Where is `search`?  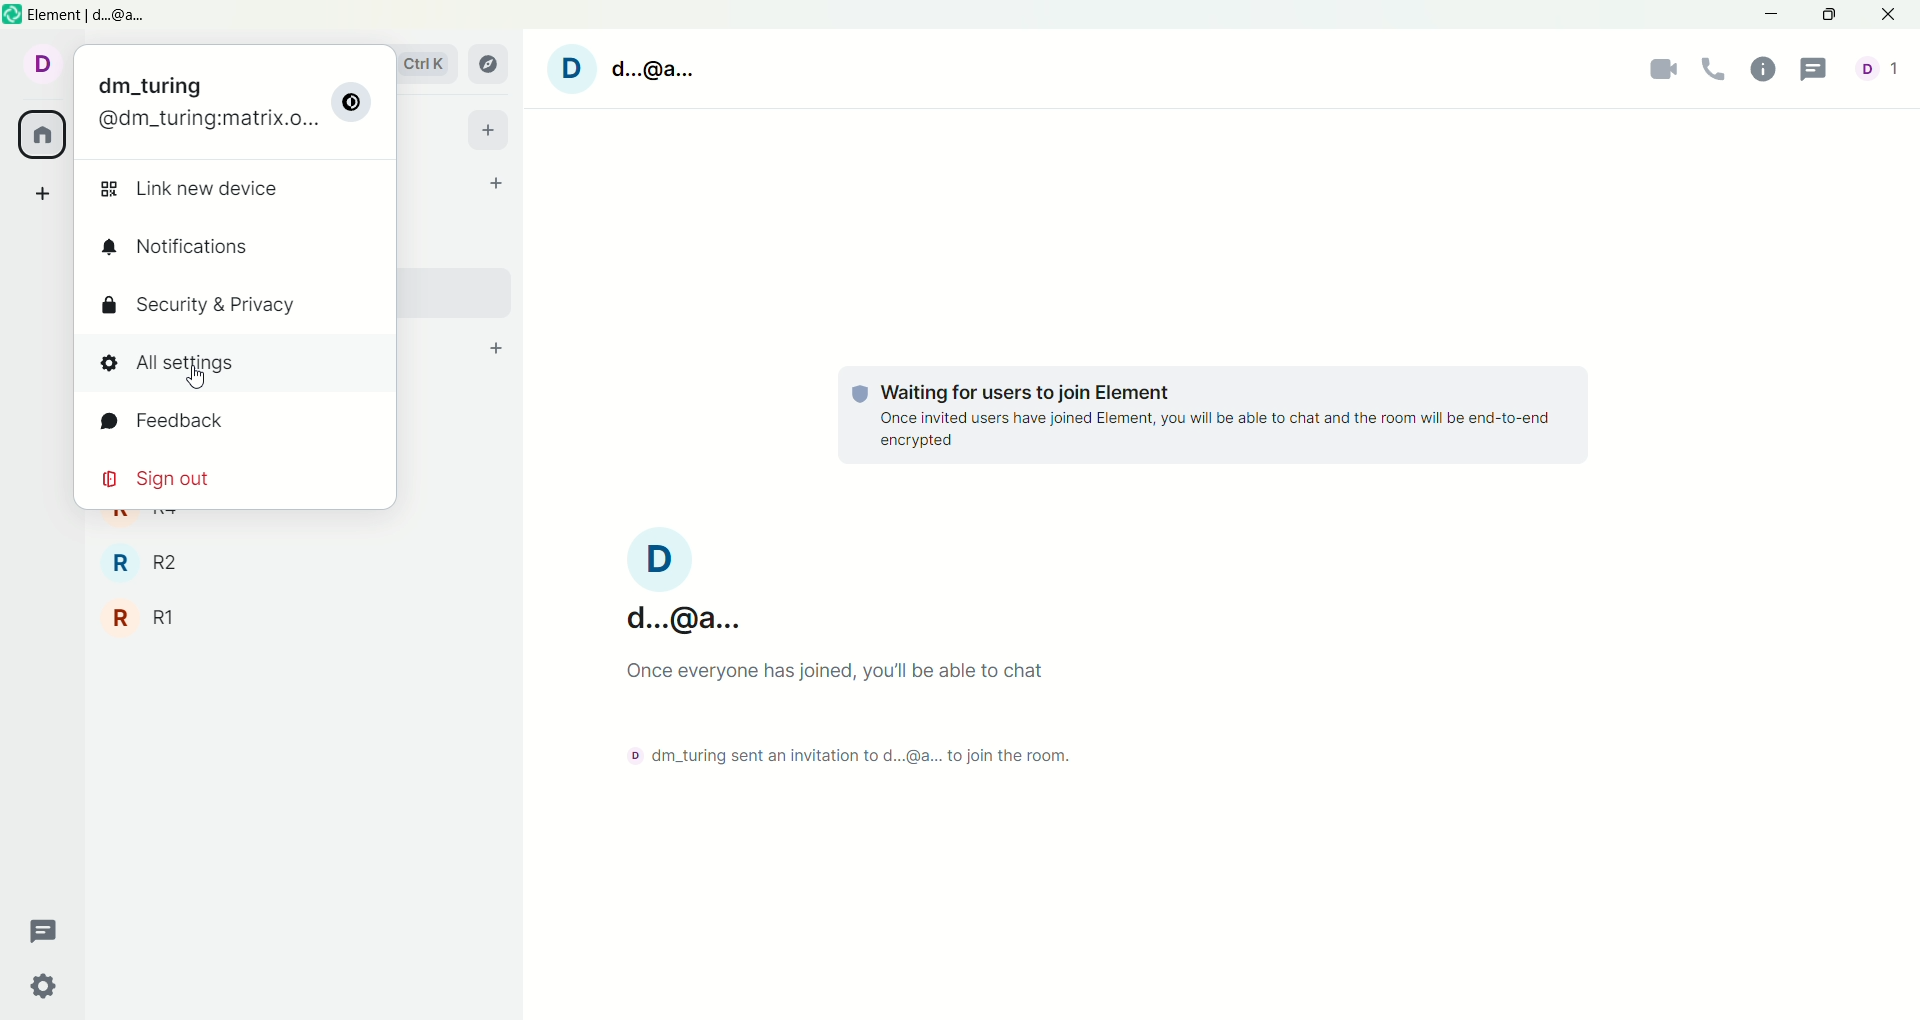 search is located at coordinates (440, 72).